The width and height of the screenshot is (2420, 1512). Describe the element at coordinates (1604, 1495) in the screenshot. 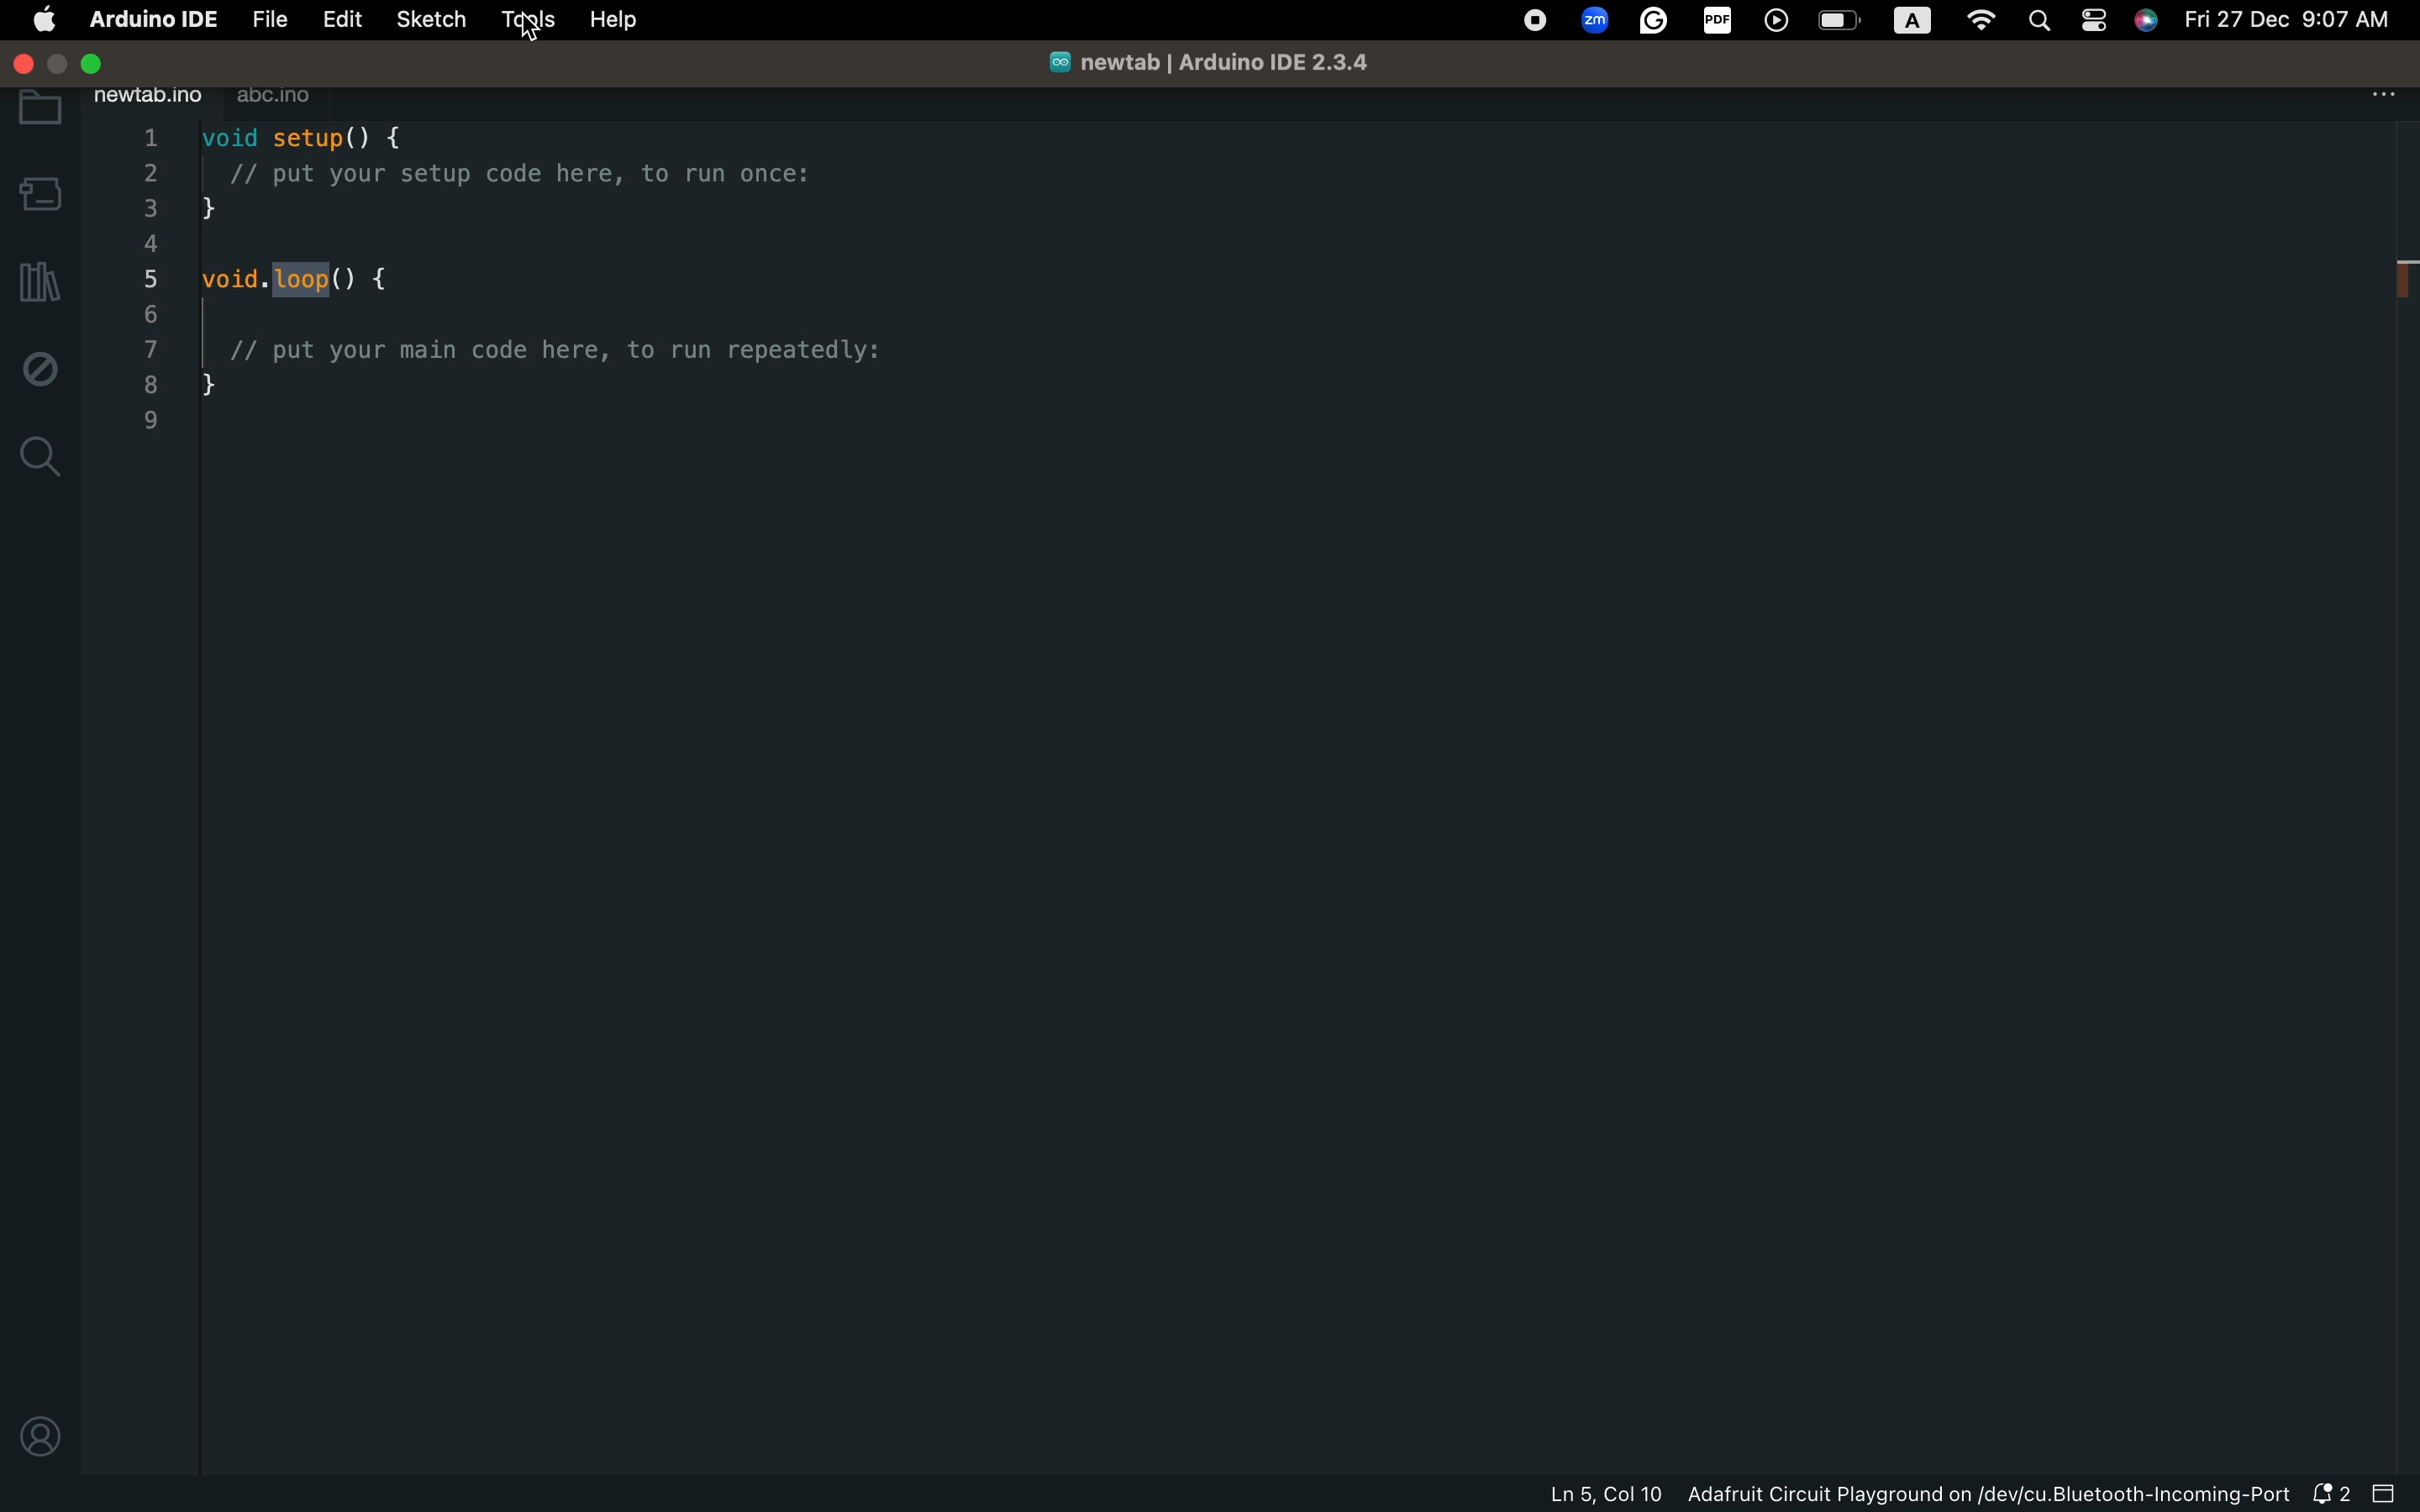

I see `Ln 5, Col 10` at that location.